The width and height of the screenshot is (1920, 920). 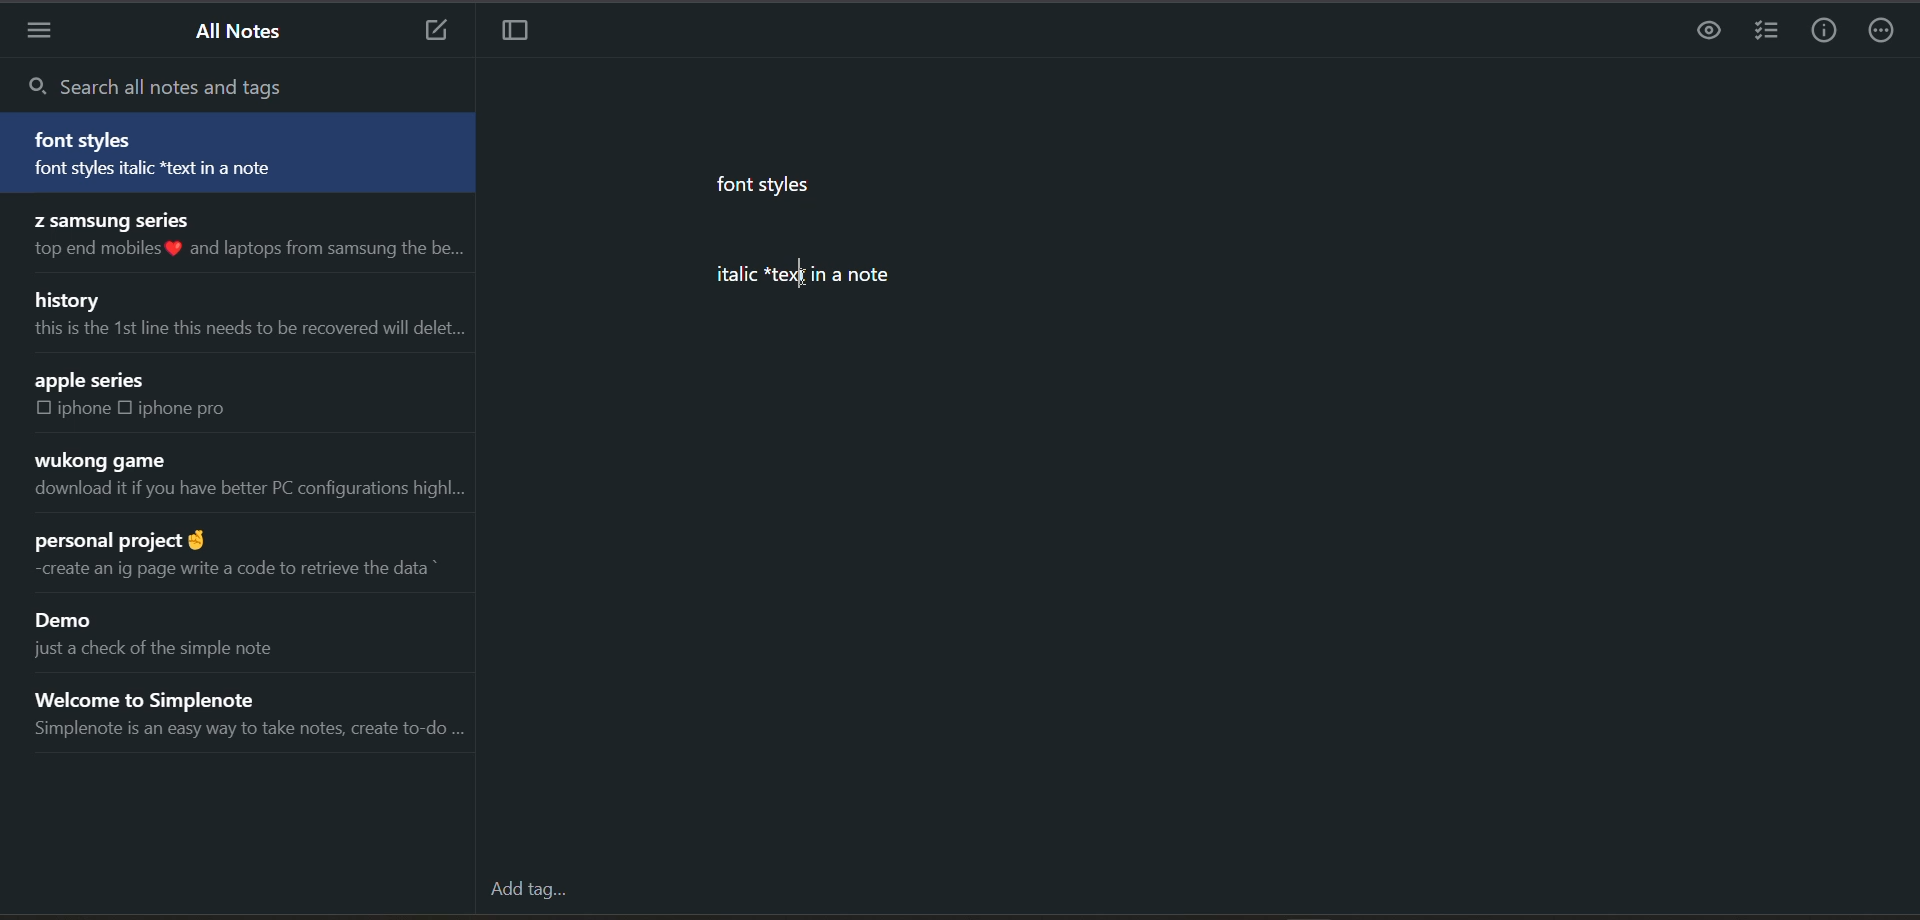 I want to click on data from current note, so click(x=807, y=251).